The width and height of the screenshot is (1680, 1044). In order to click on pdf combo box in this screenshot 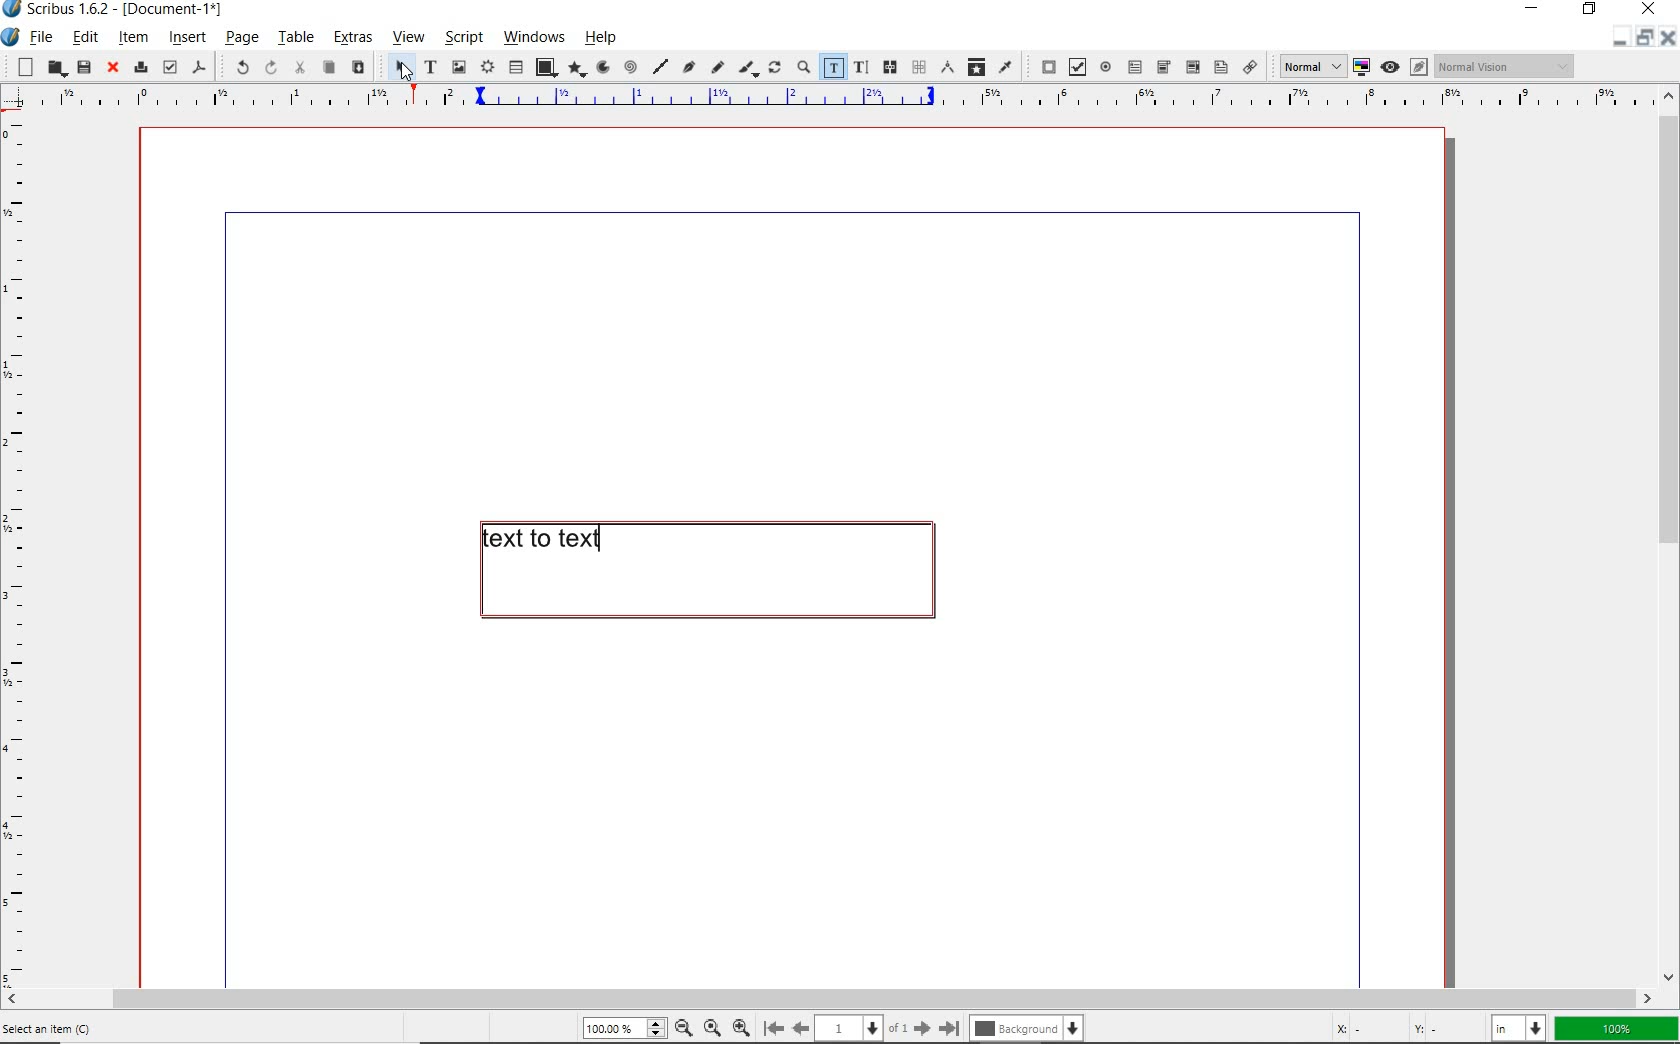, I will do `click(1163, 67)`.